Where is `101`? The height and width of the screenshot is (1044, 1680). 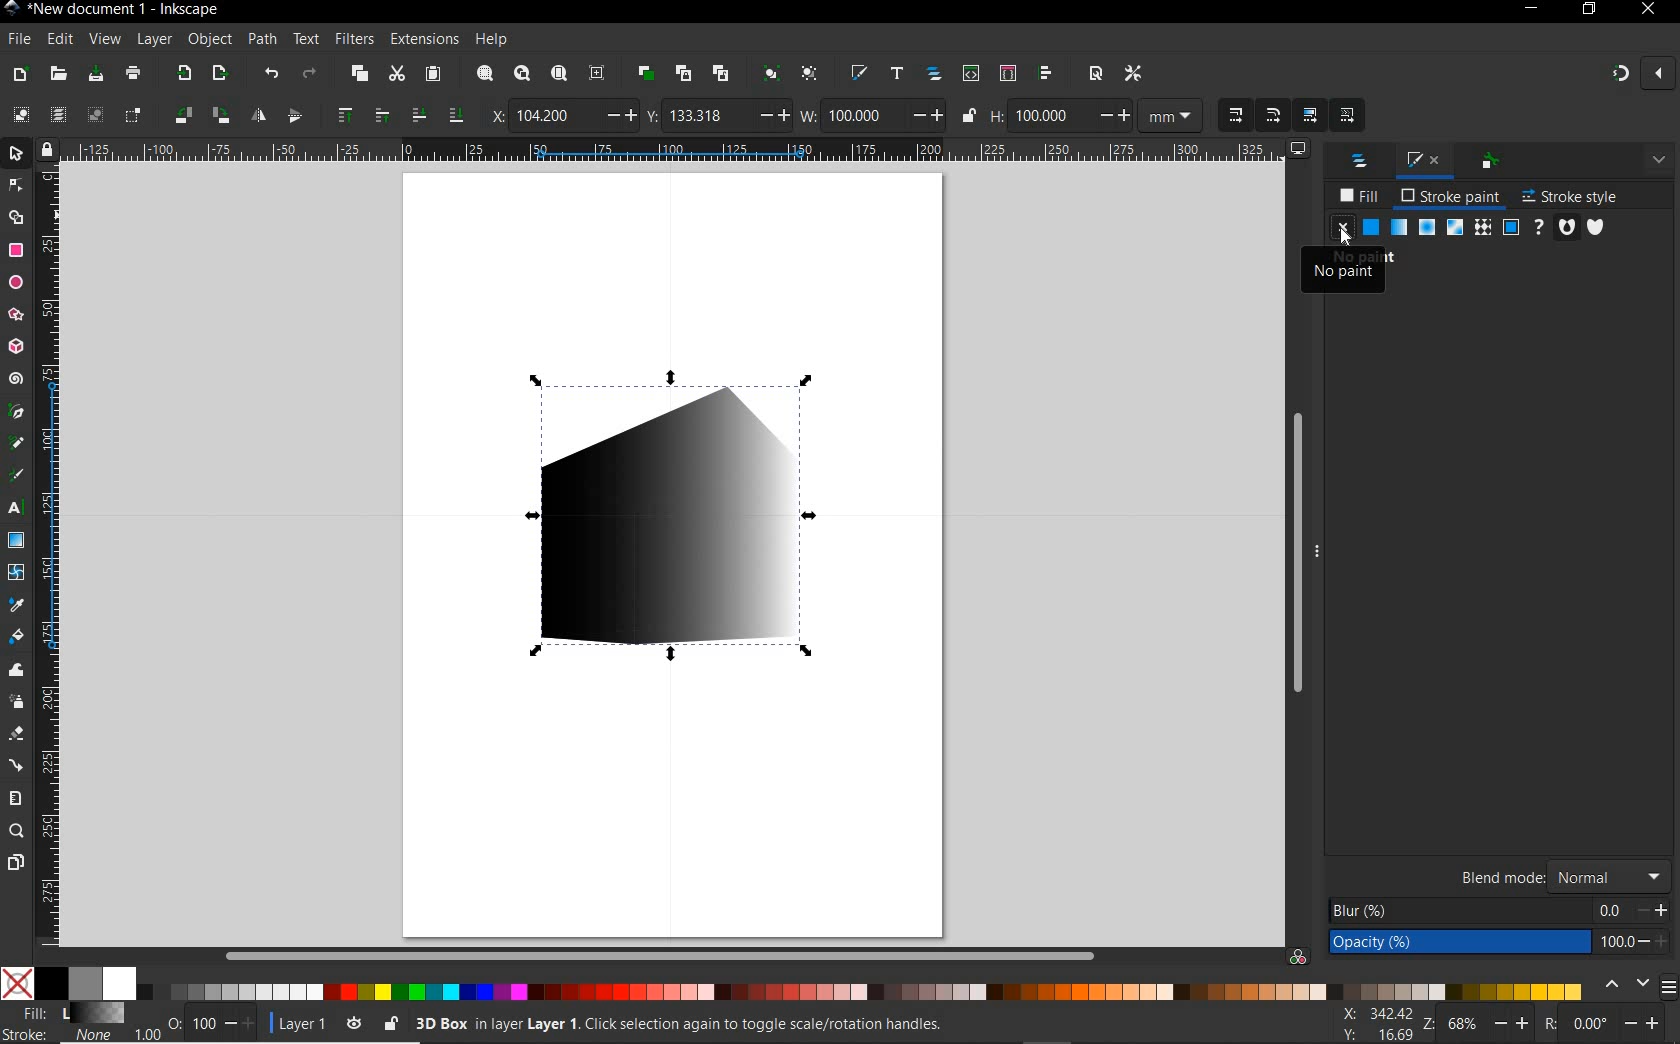 101 is located at coordinates (1049, 117).